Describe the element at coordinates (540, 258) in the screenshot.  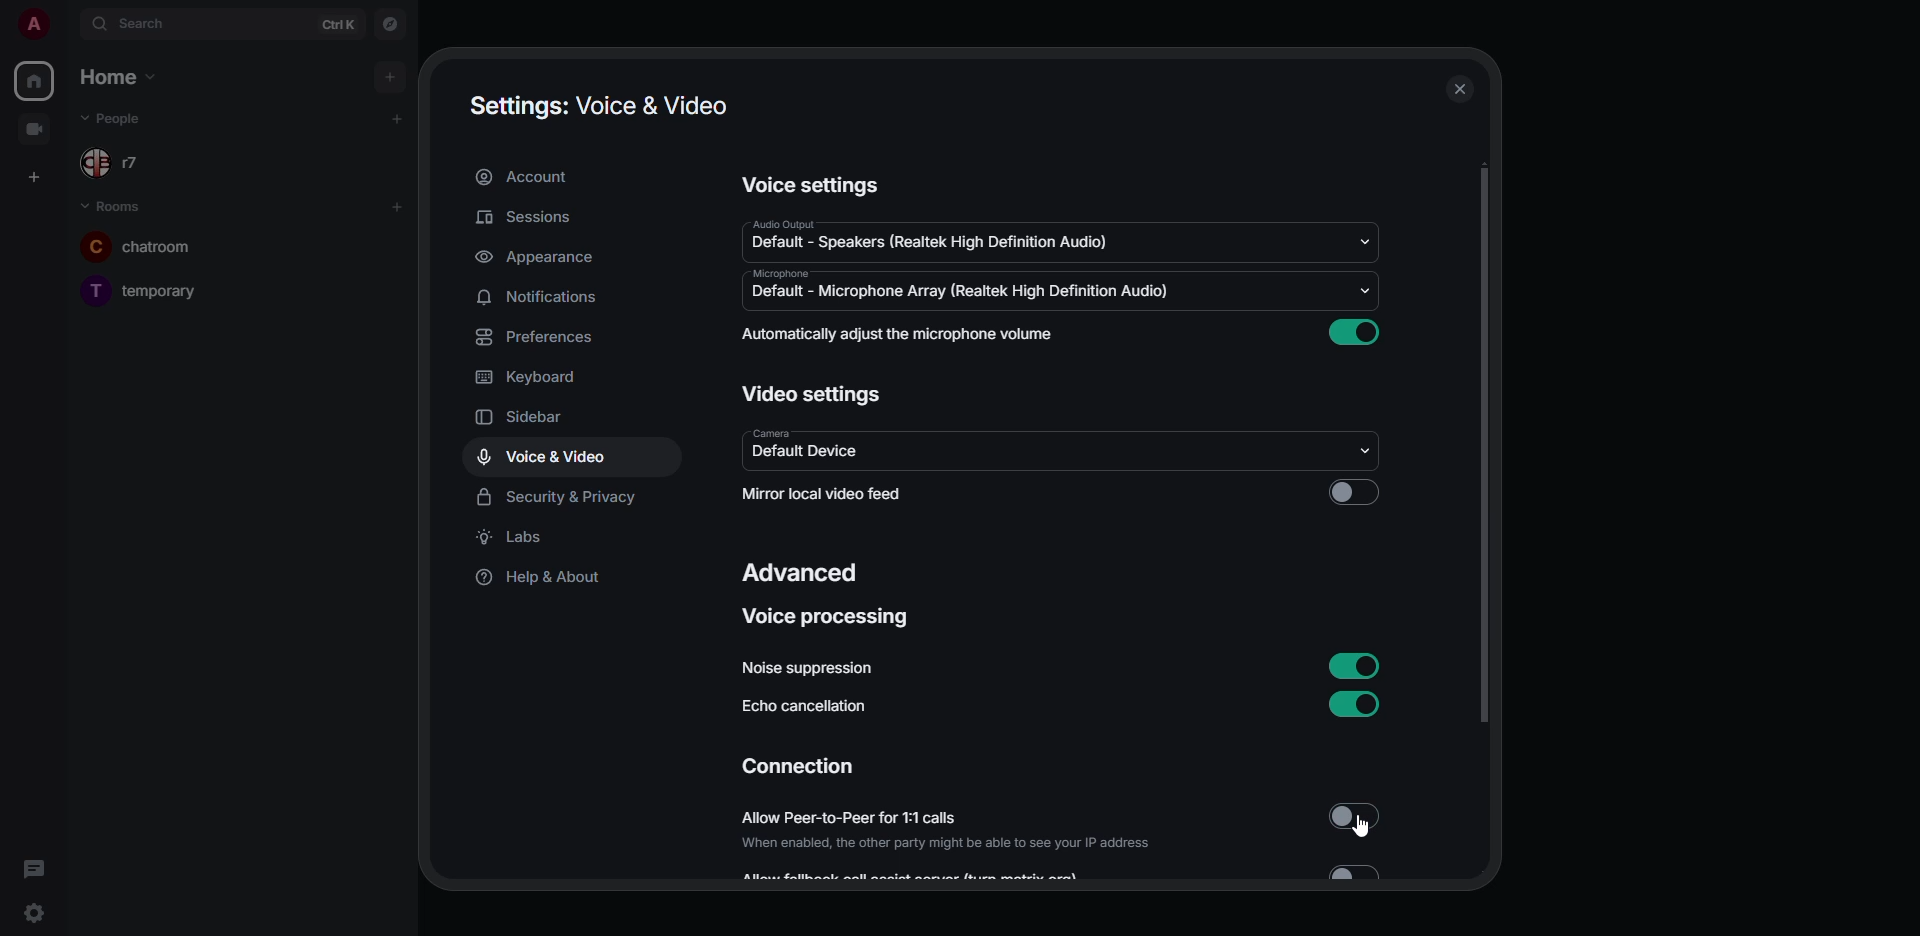
I see `appearance` at that location.